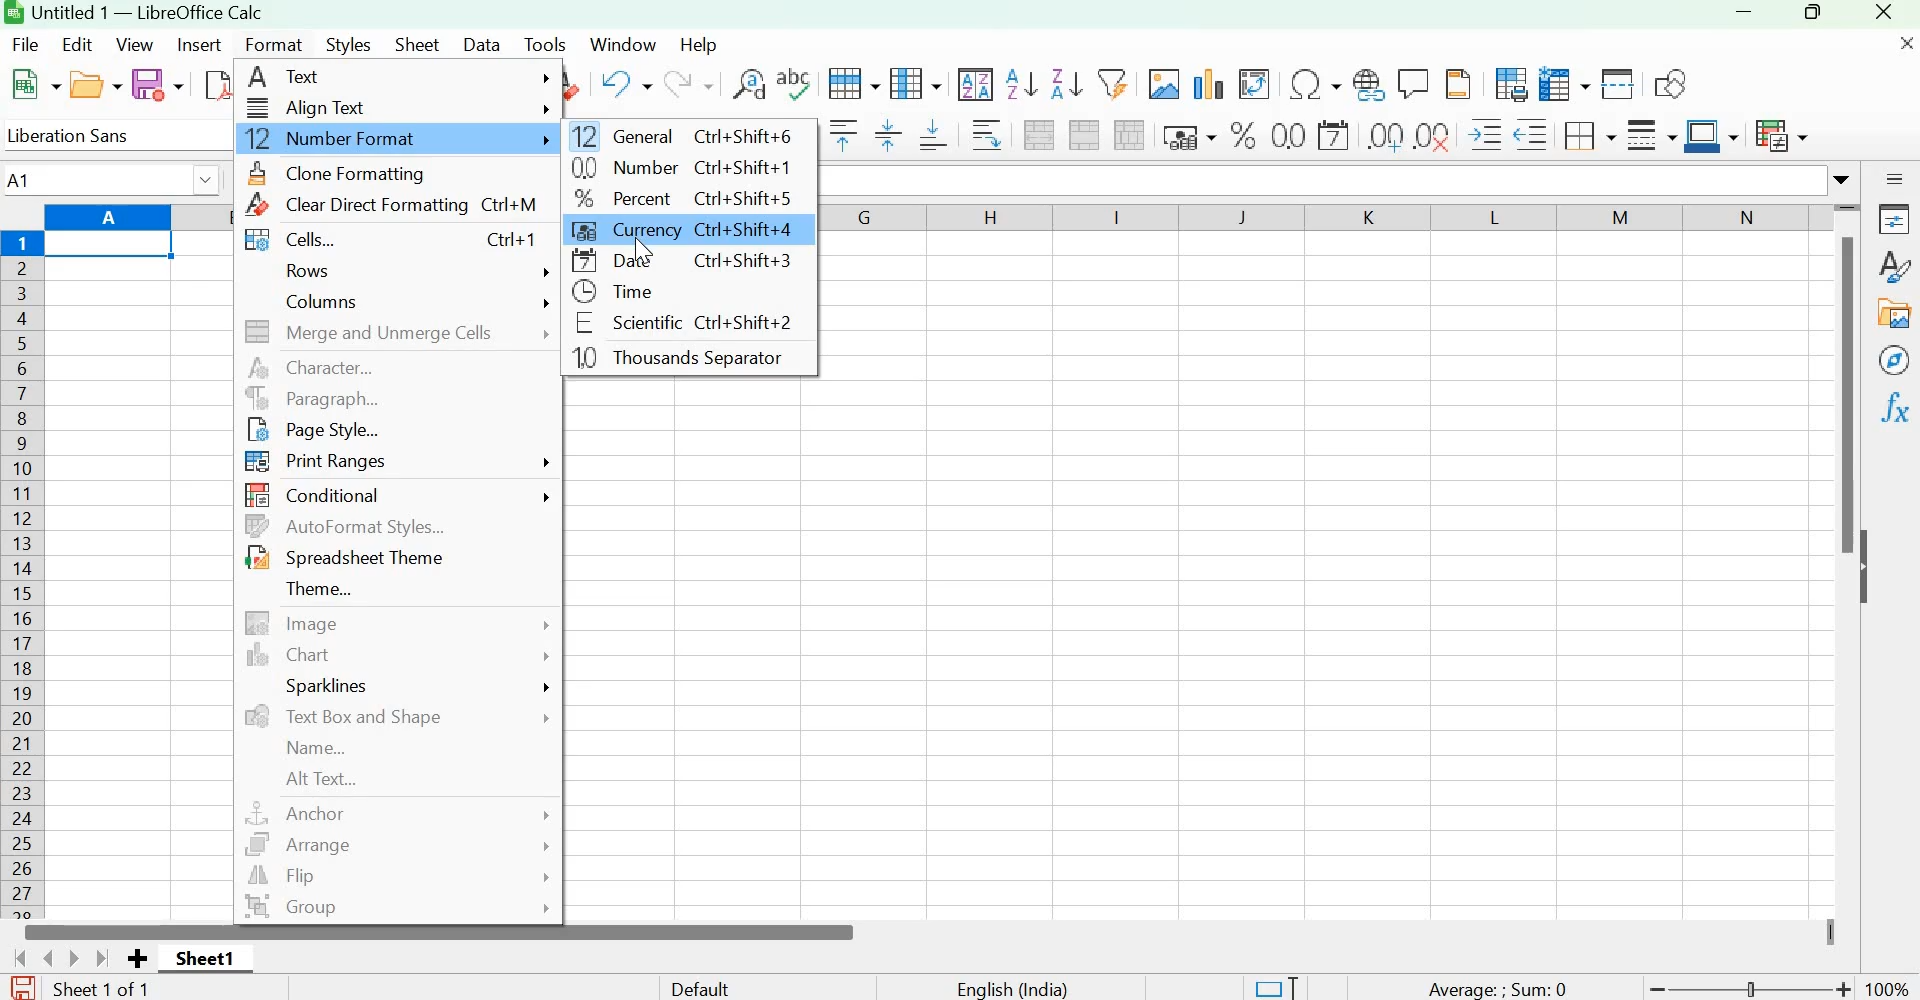 This screenshot has height=1000, width=1920. Describe the element at coordinates (1894, 177) in the screenshot. I see `Sidebar settings` at that location.